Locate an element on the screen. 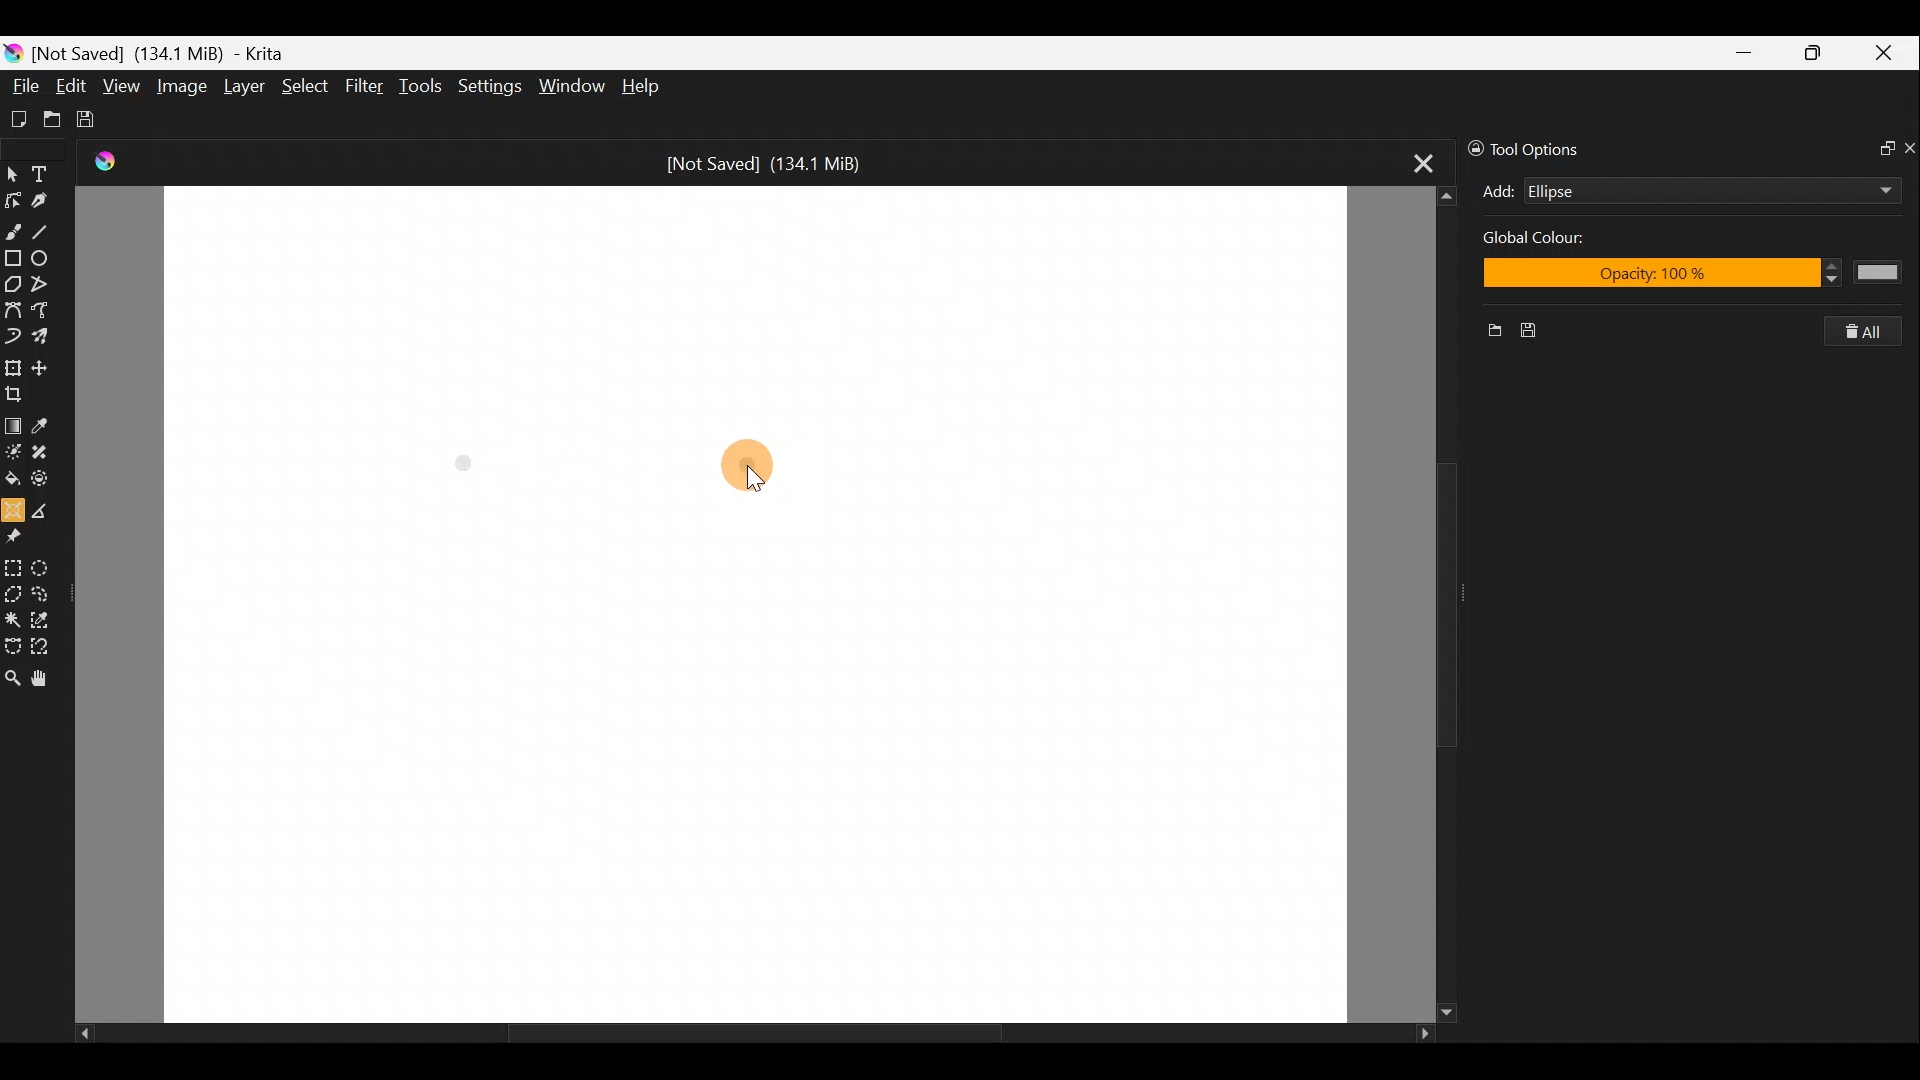  Close tab is located at coordinates (1412, 164).